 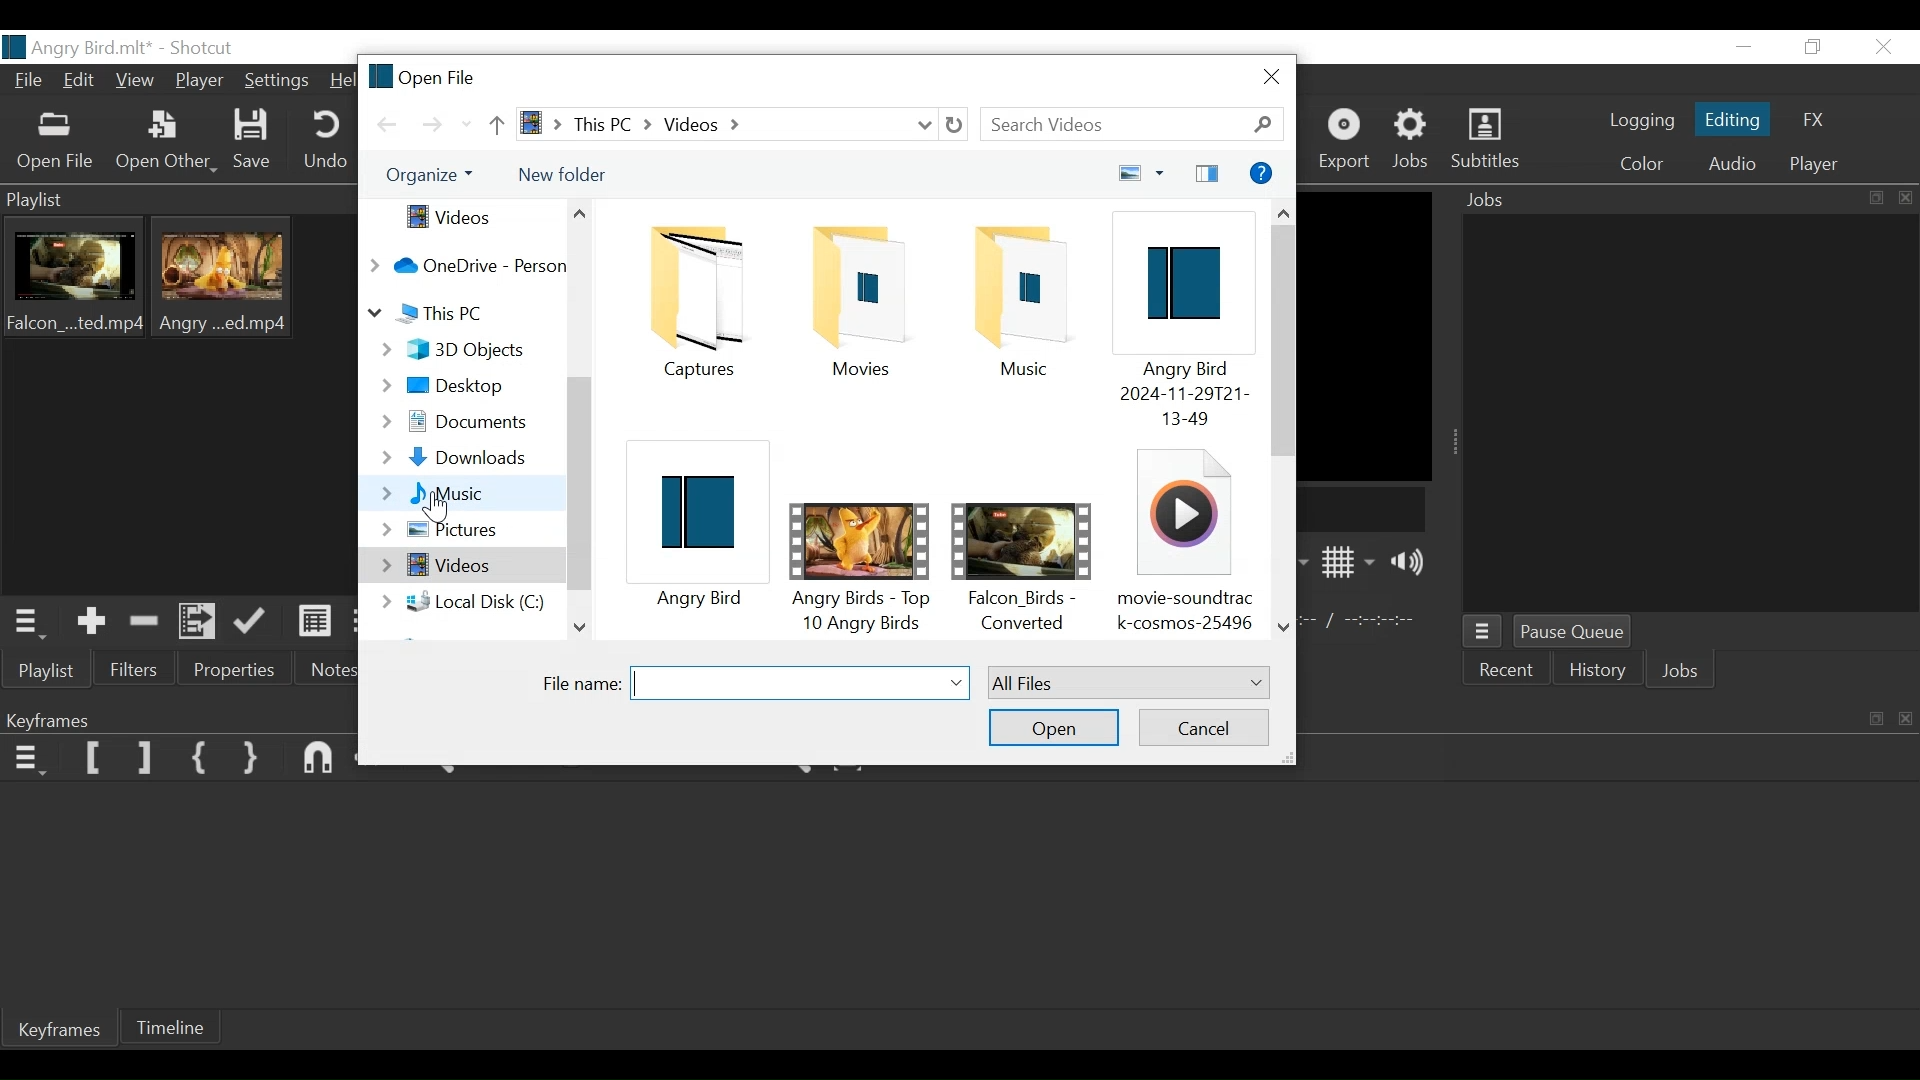 I want to click on Properties, so click(x=227, y=670).